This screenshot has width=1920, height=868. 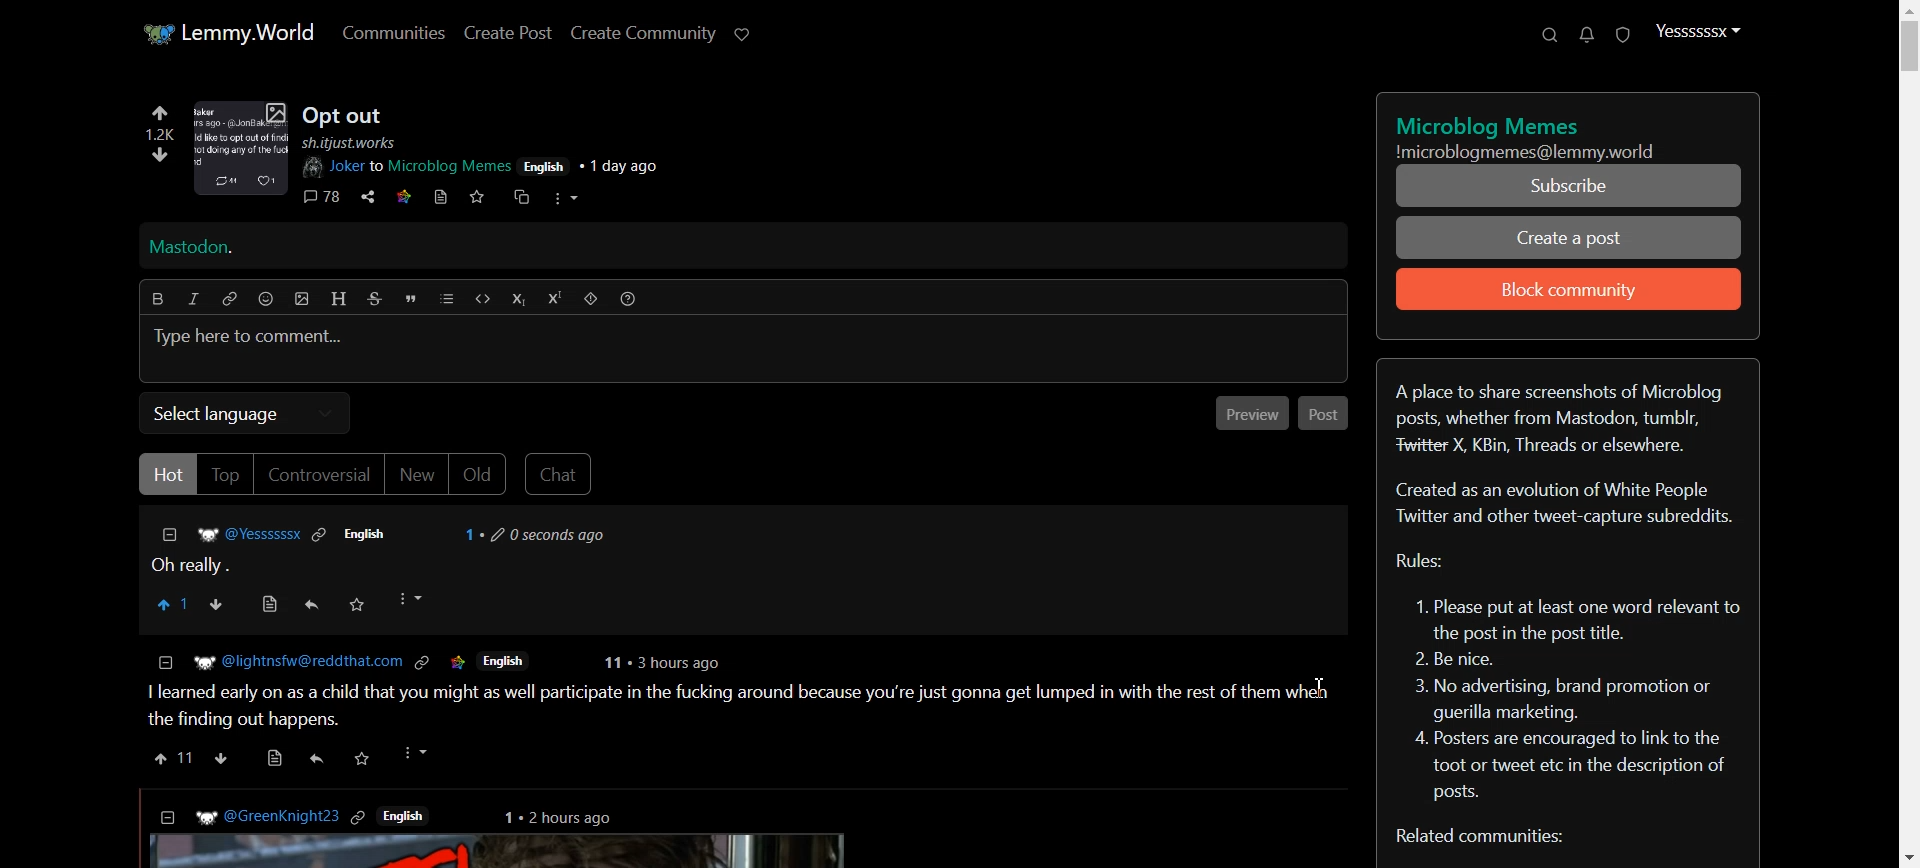 I want to click on insert picture, so click(x=302, y=300).